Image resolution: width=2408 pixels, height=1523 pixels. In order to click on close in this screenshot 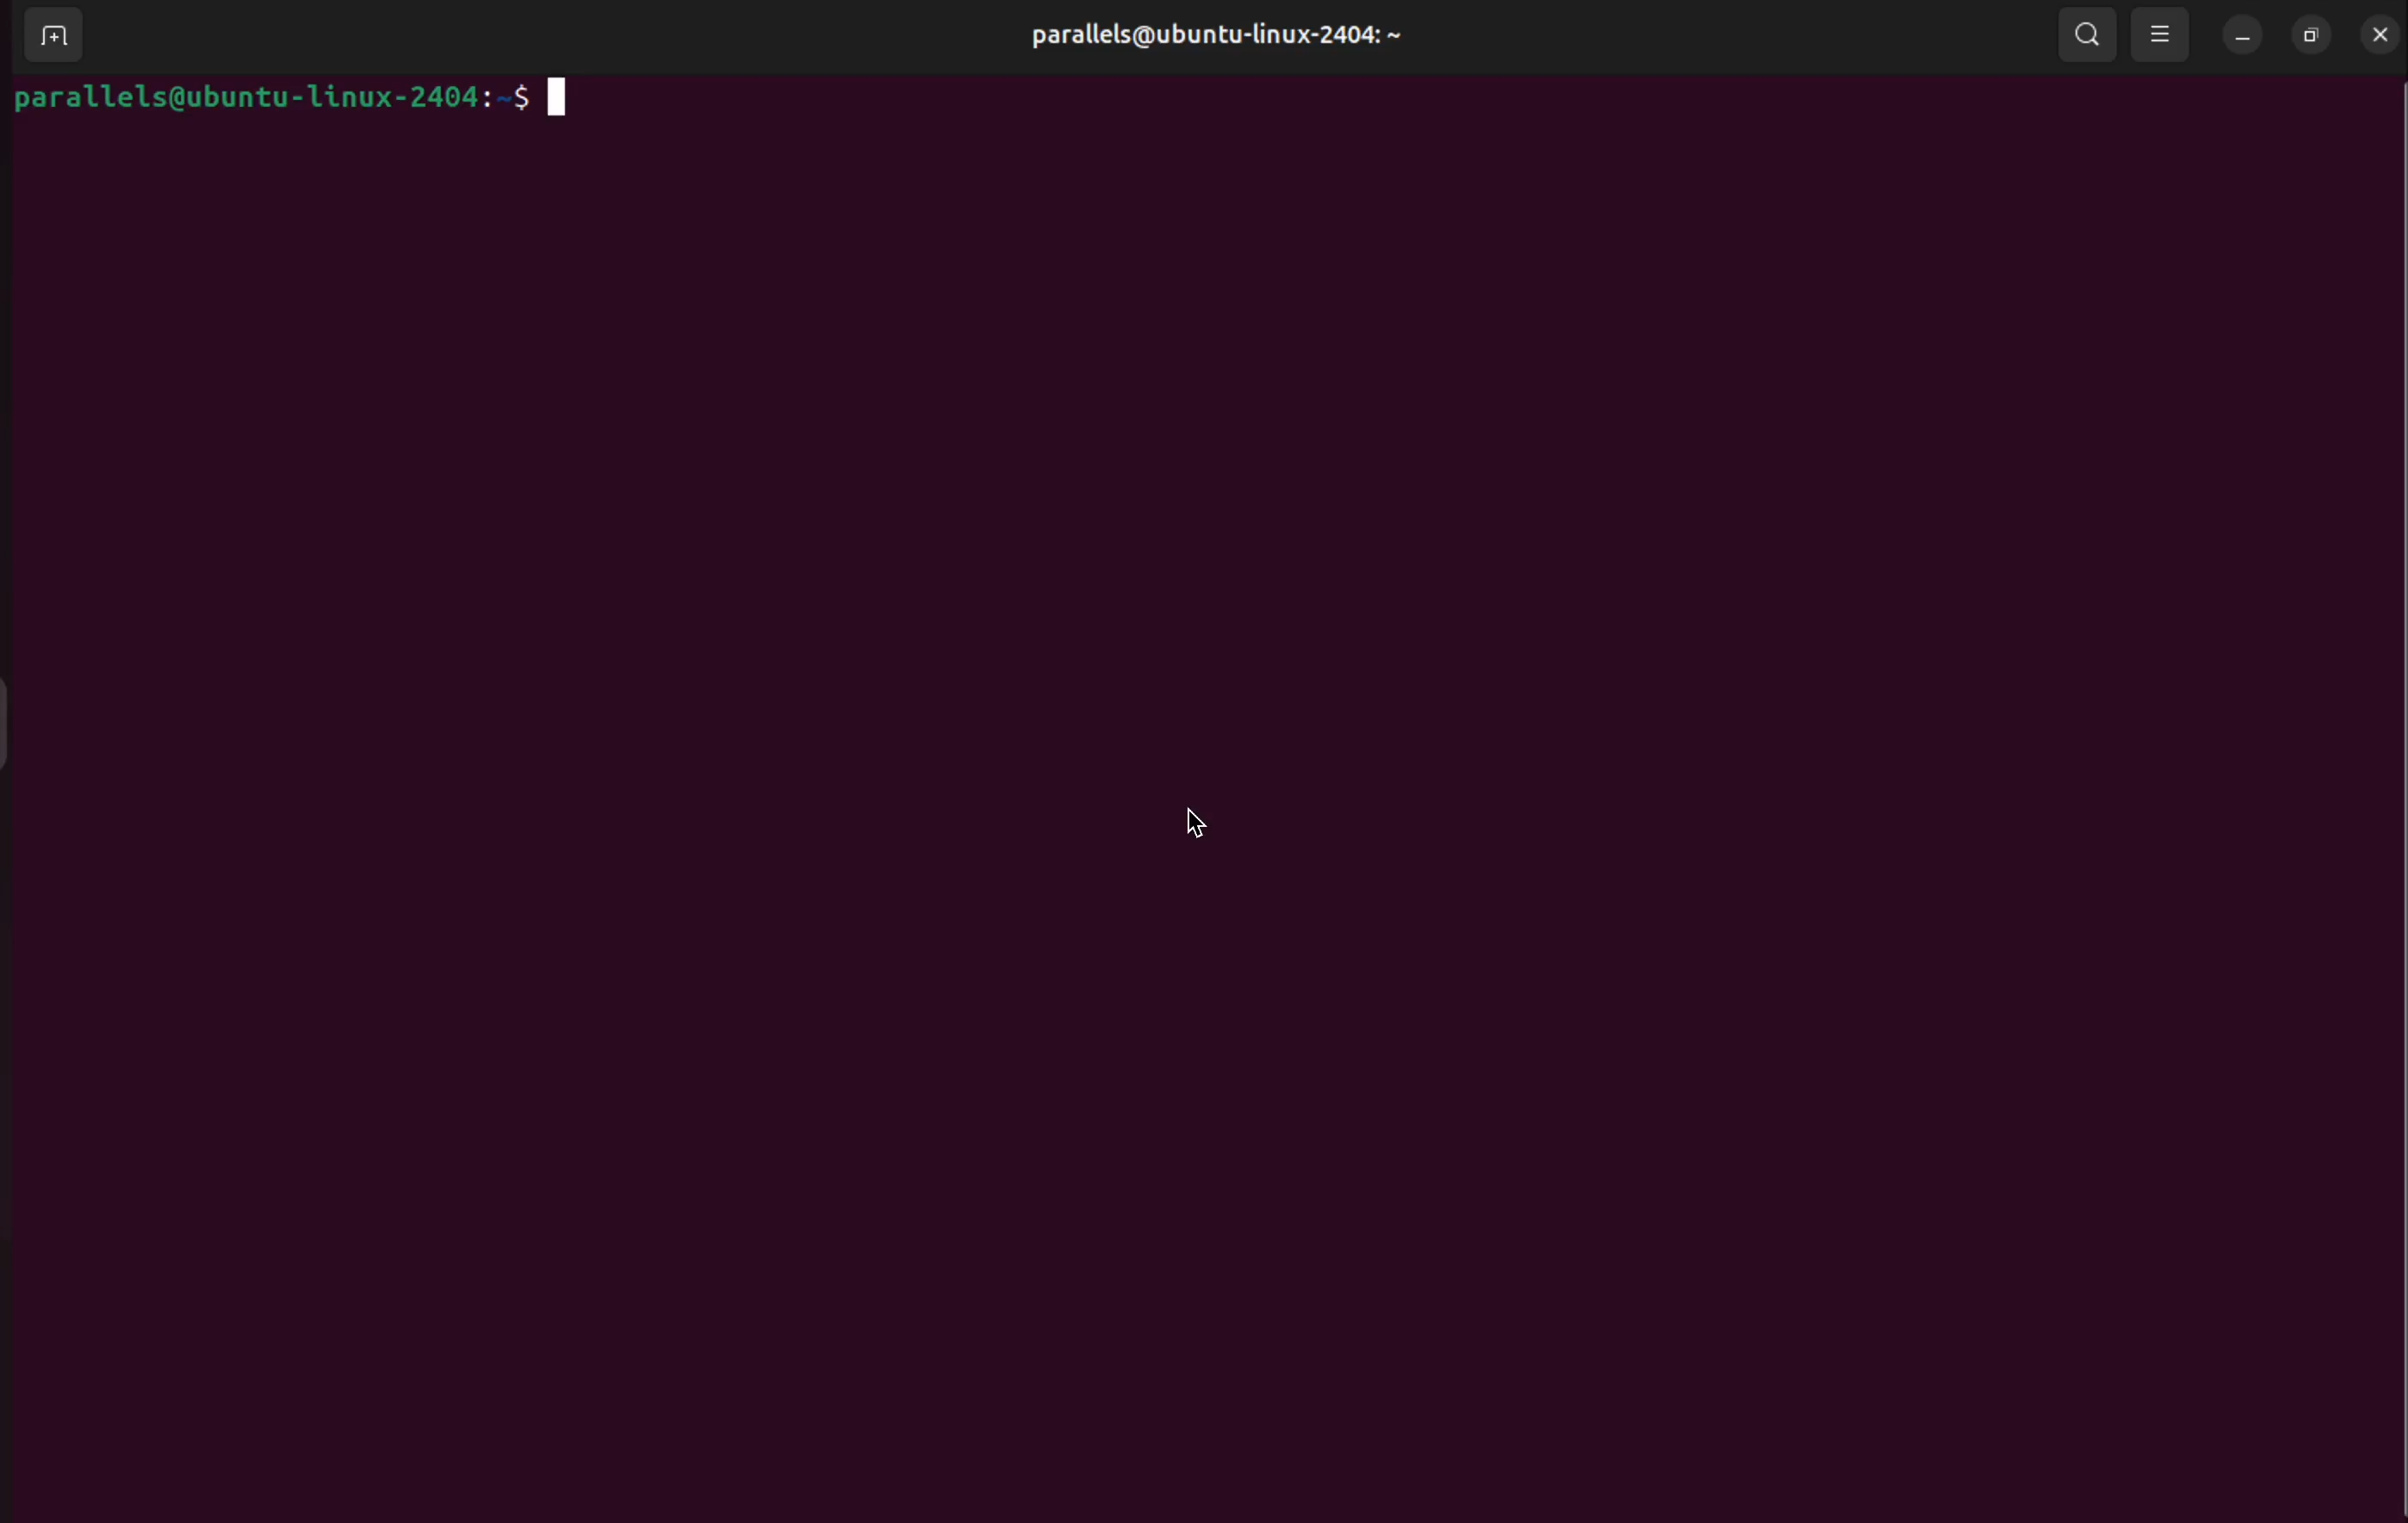, I will do `click(2375, 33)`.